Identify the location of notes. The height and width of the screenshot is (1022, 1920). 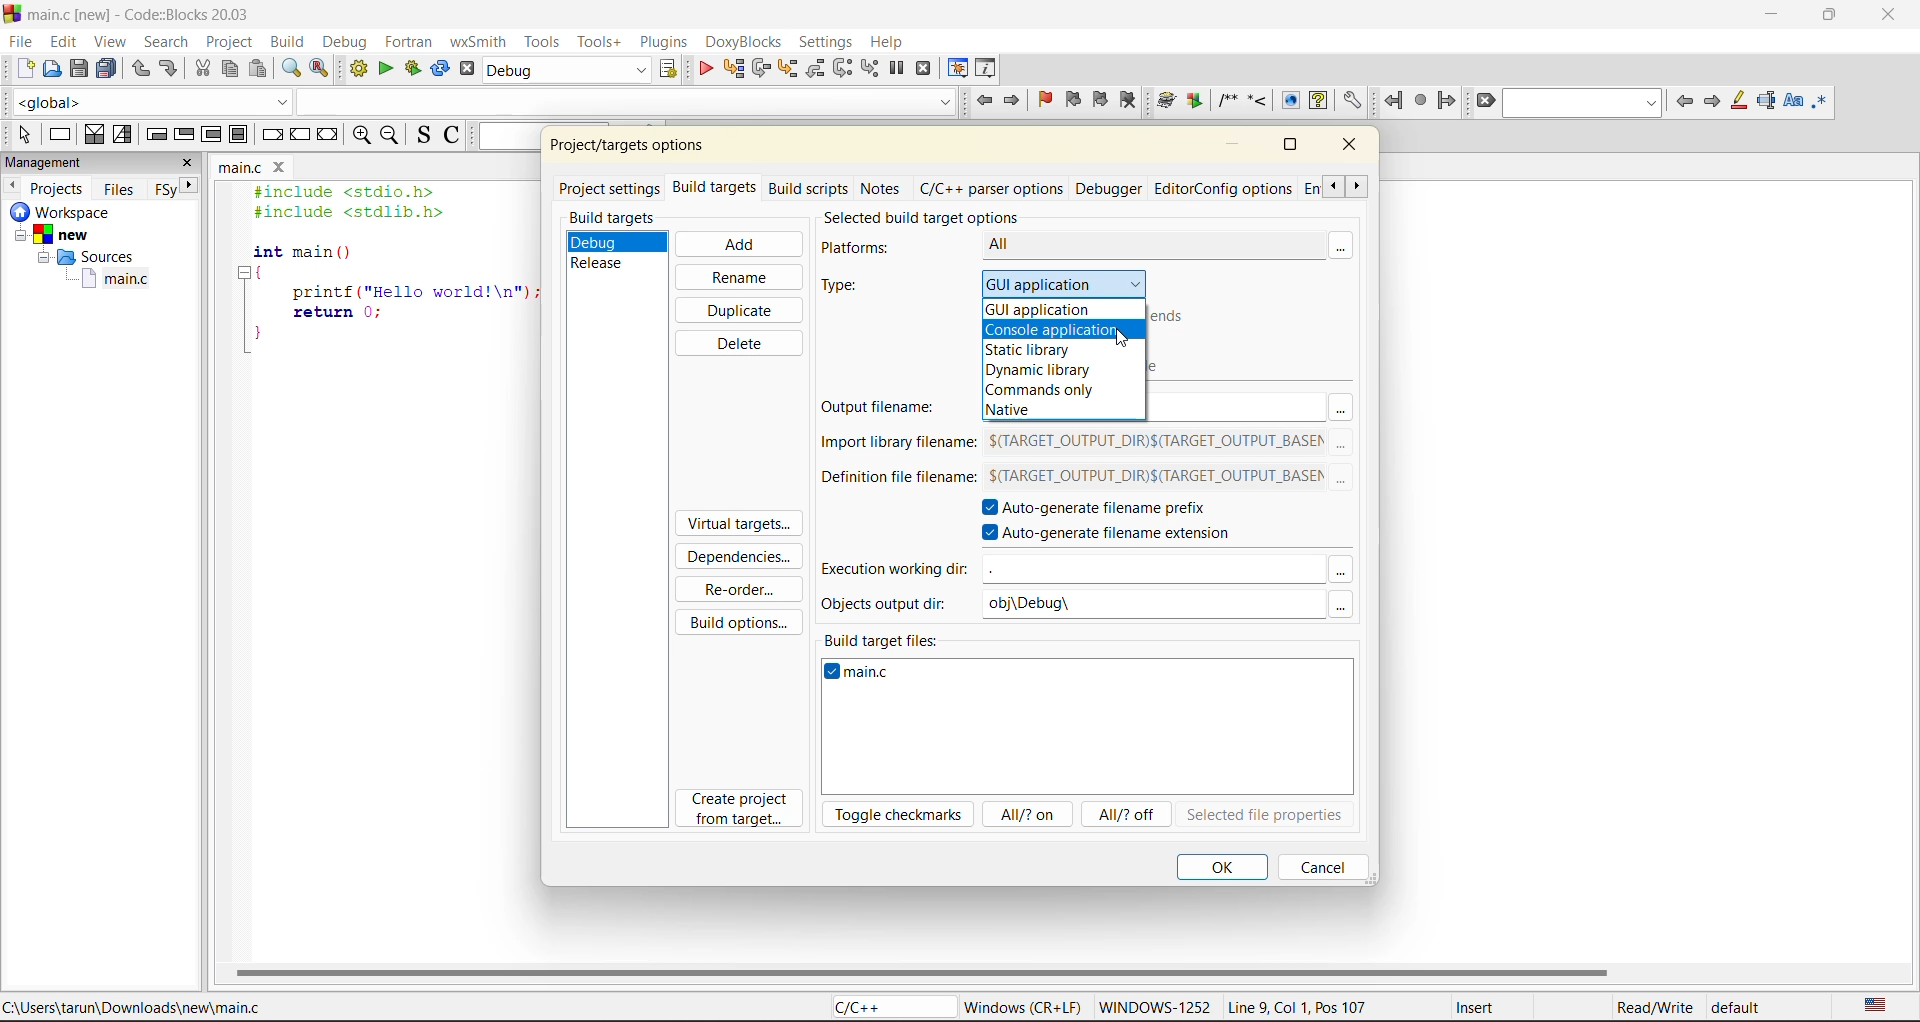
(883, 186).